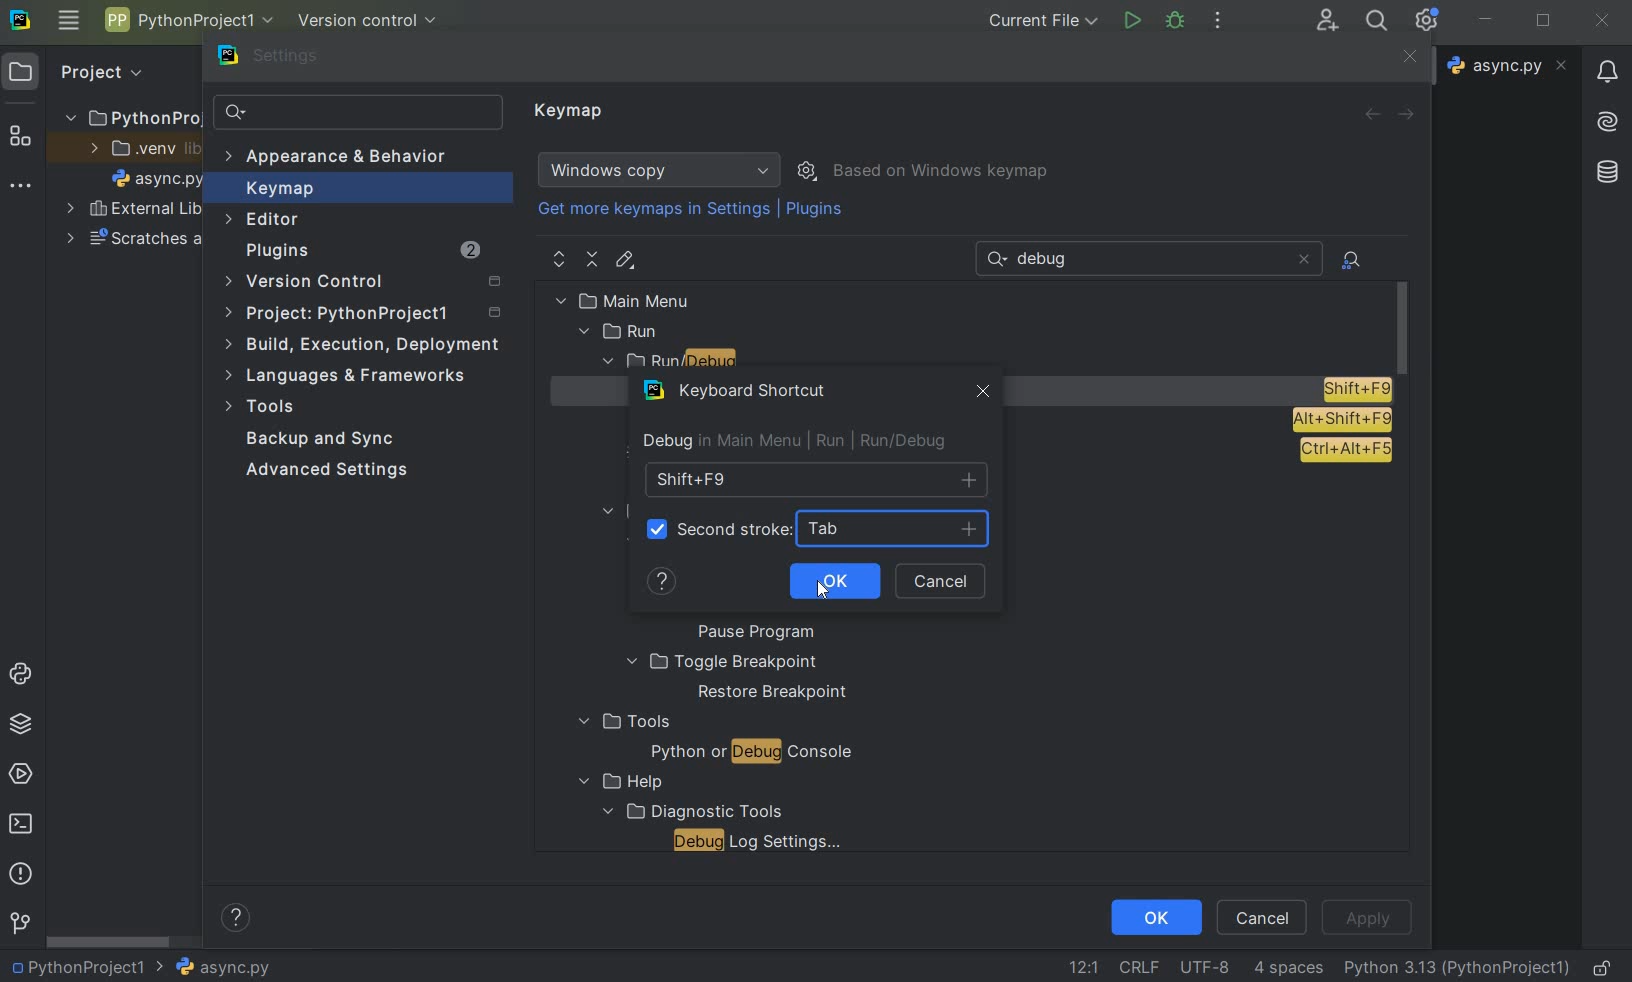 The width and height of the screenshot is (1632, 982). I want to click on ide and project settings, so click(1428, 20).